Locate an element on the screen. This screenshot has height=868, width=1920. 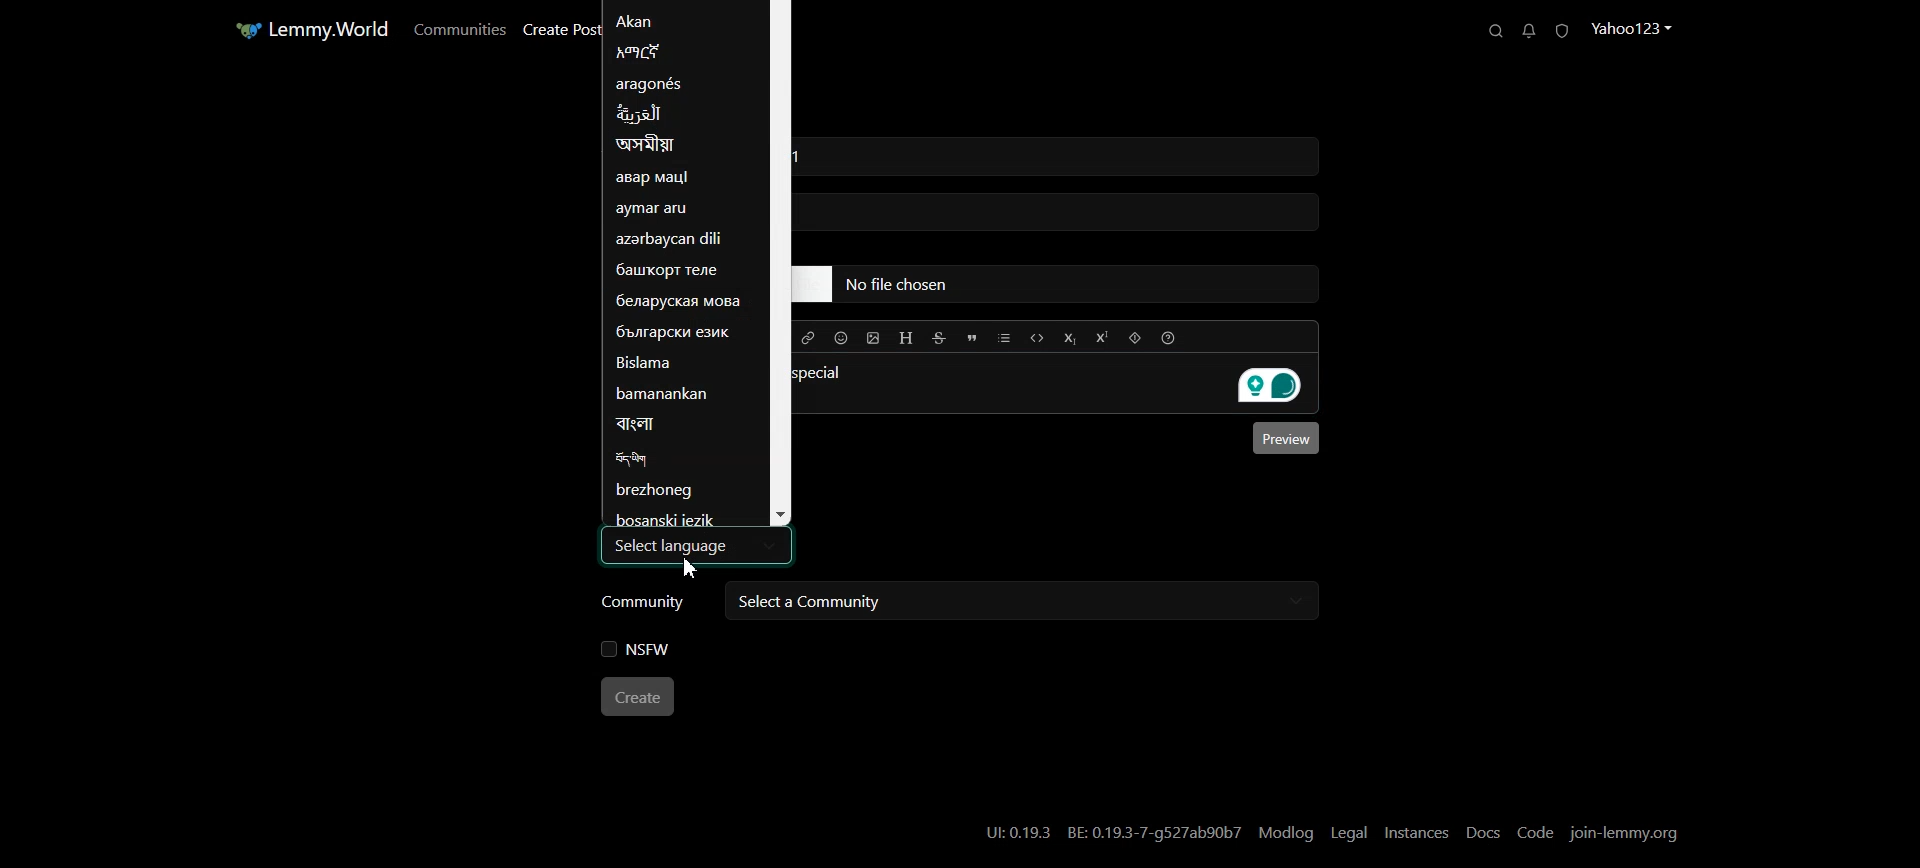
Strikethrough is located at coordinates (940, 338).